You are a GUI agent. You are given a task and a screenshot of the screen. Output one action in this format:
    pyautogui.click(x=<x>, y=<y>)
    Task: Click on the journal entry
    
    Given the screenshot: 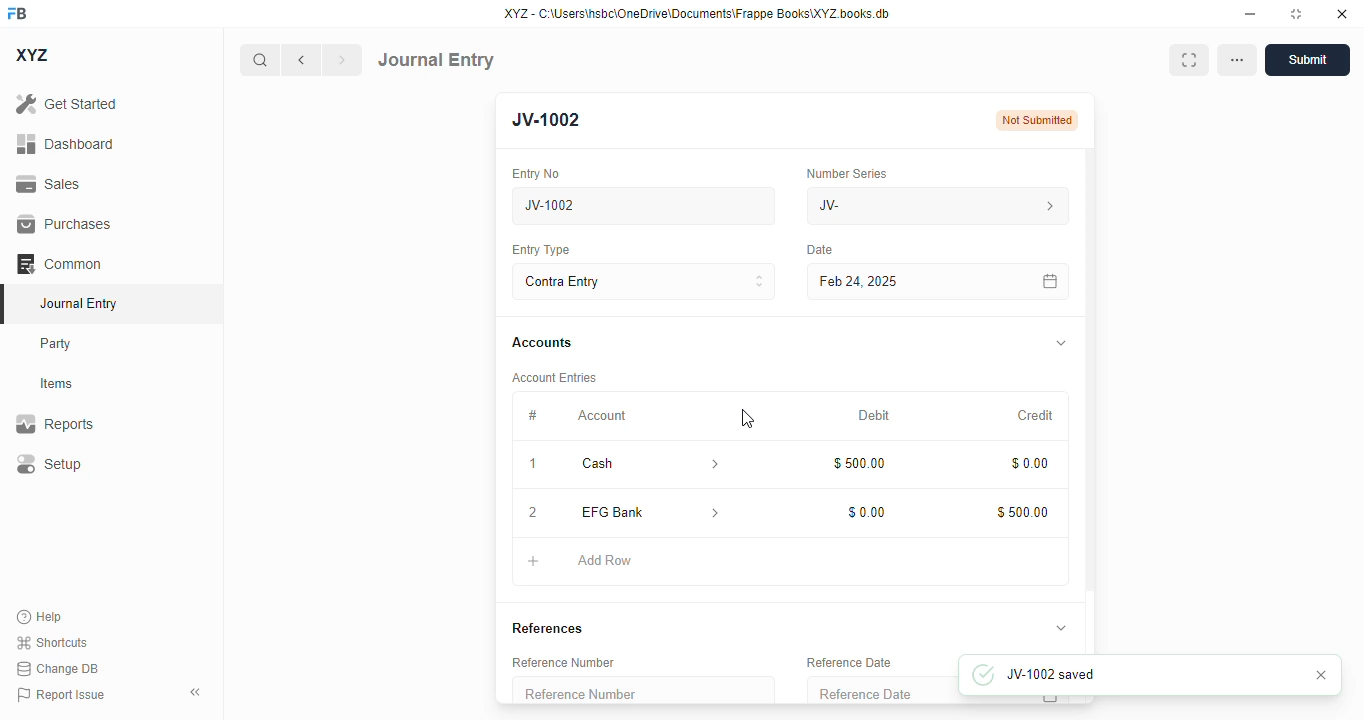 What is the action you would take?
    pyautogui.click(x=436, y=60)
    